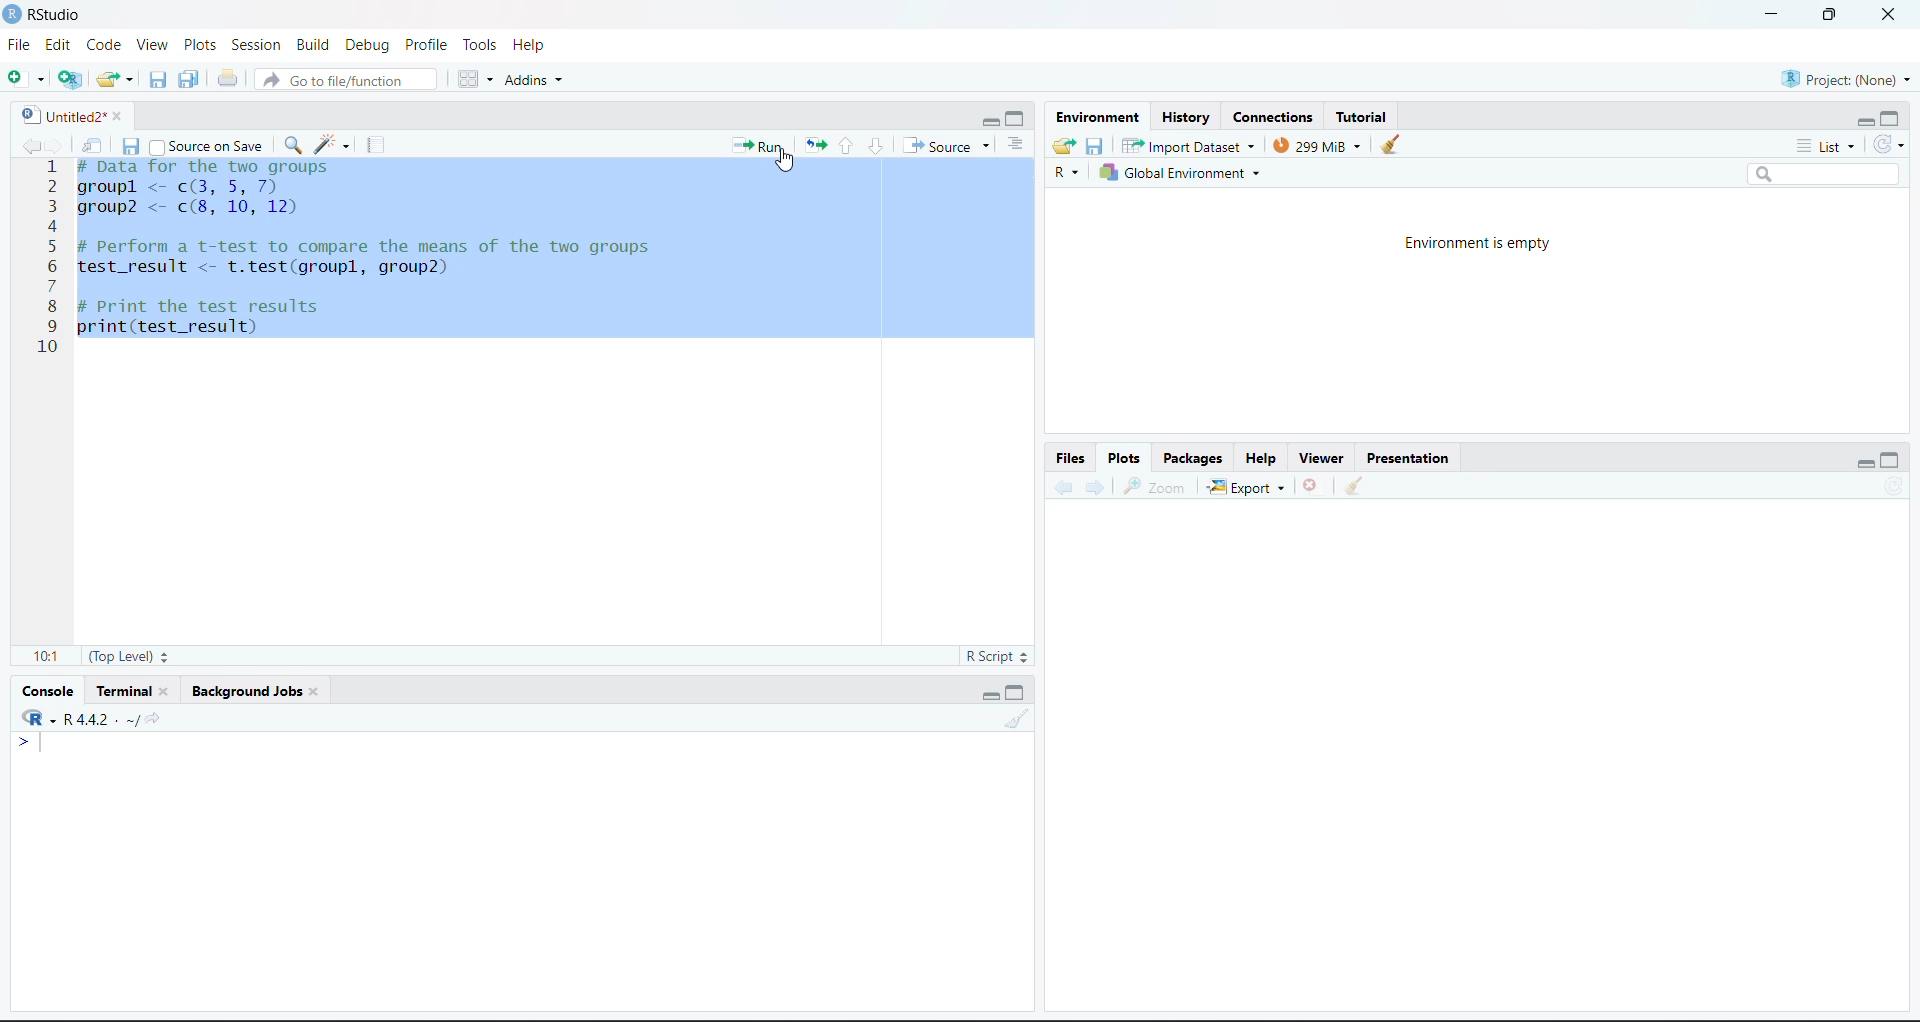  What do you see at coordinates (1892, 146) in the screenshot?
I see `refresh the list of objects in the environment` at bounding box center [1892, 146].